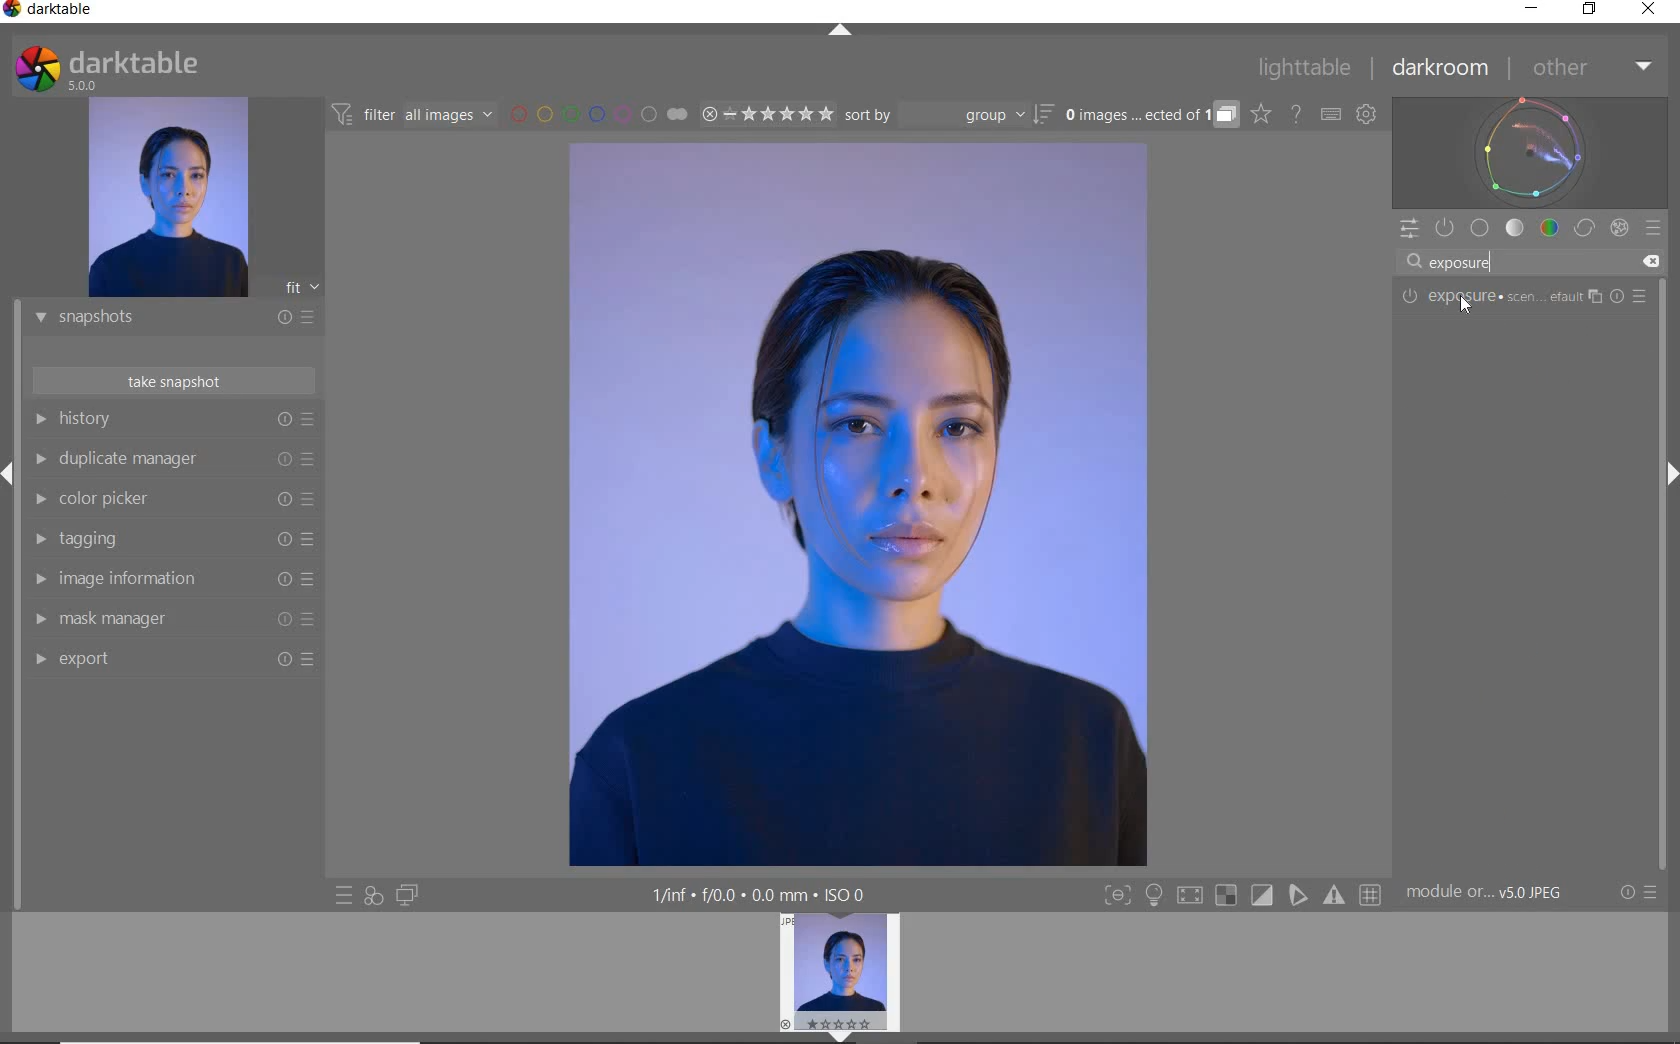 The width and height of the screenshot is (1680, 1044). I want to click on RESET OR PRESETS & PREFERENCES, so click(1641, 892).